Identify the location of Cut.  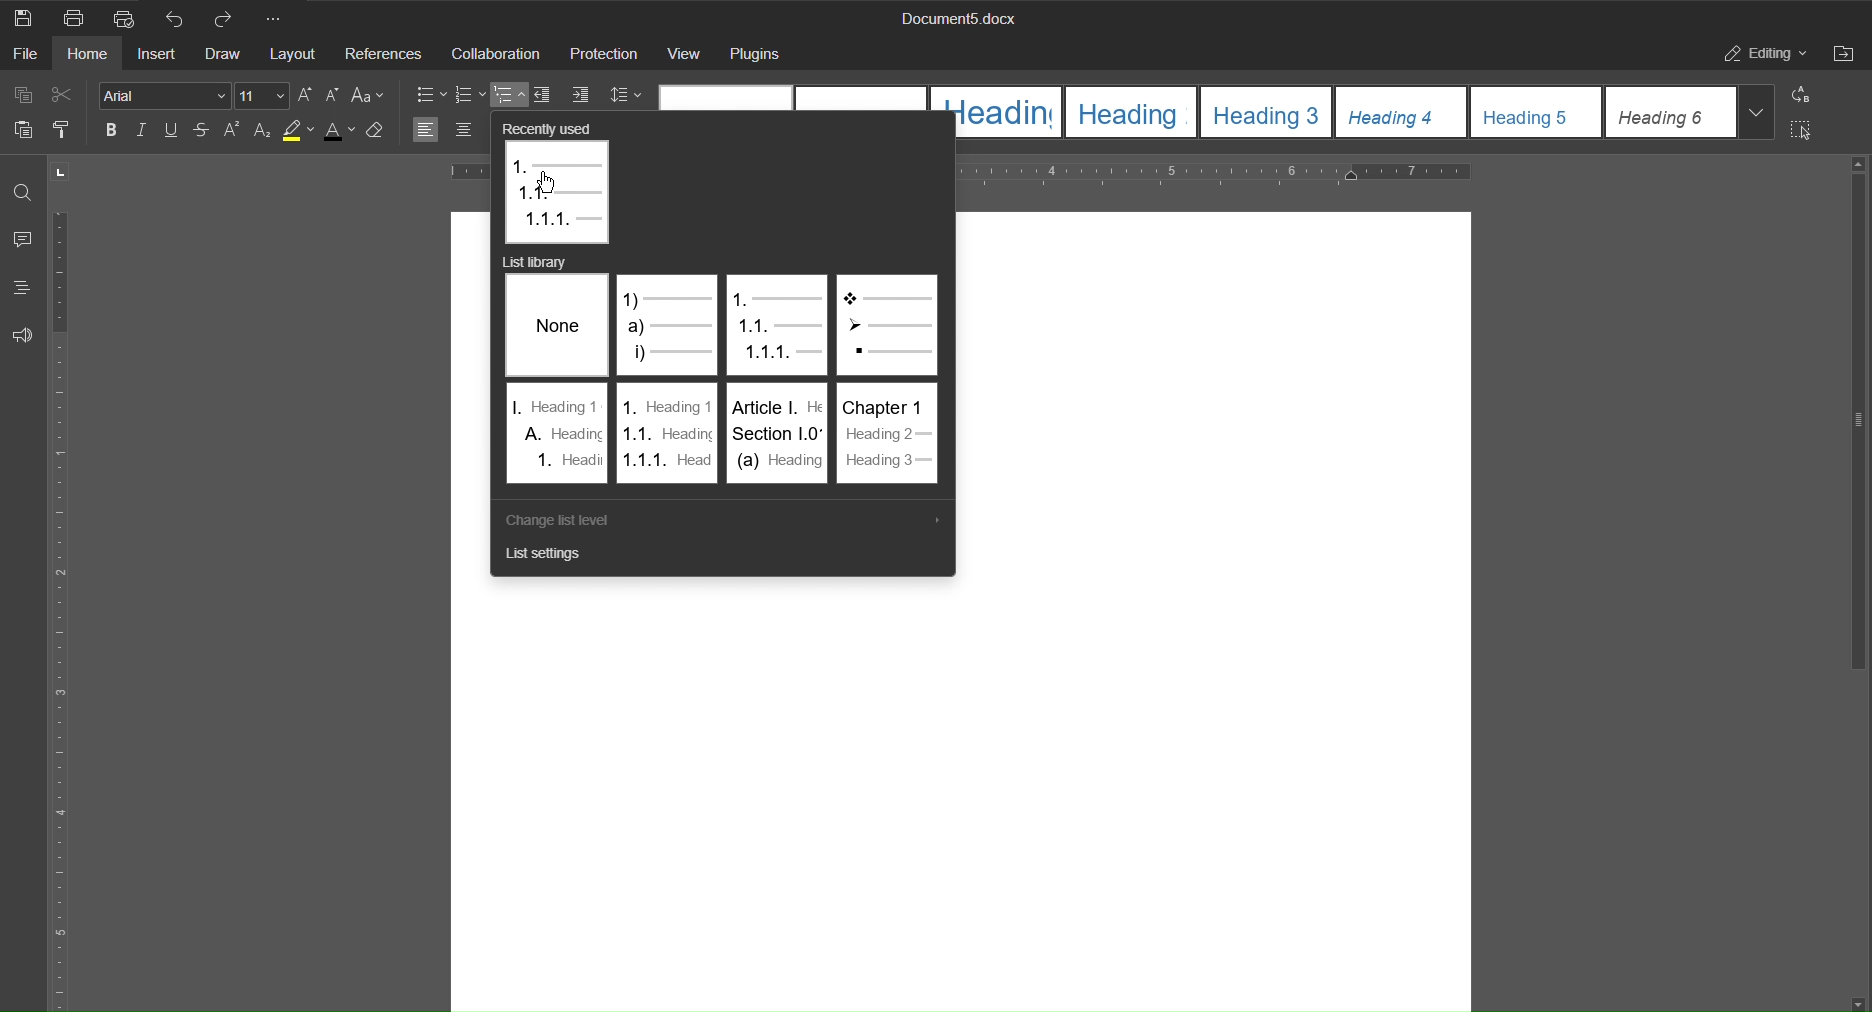
(67, 96).